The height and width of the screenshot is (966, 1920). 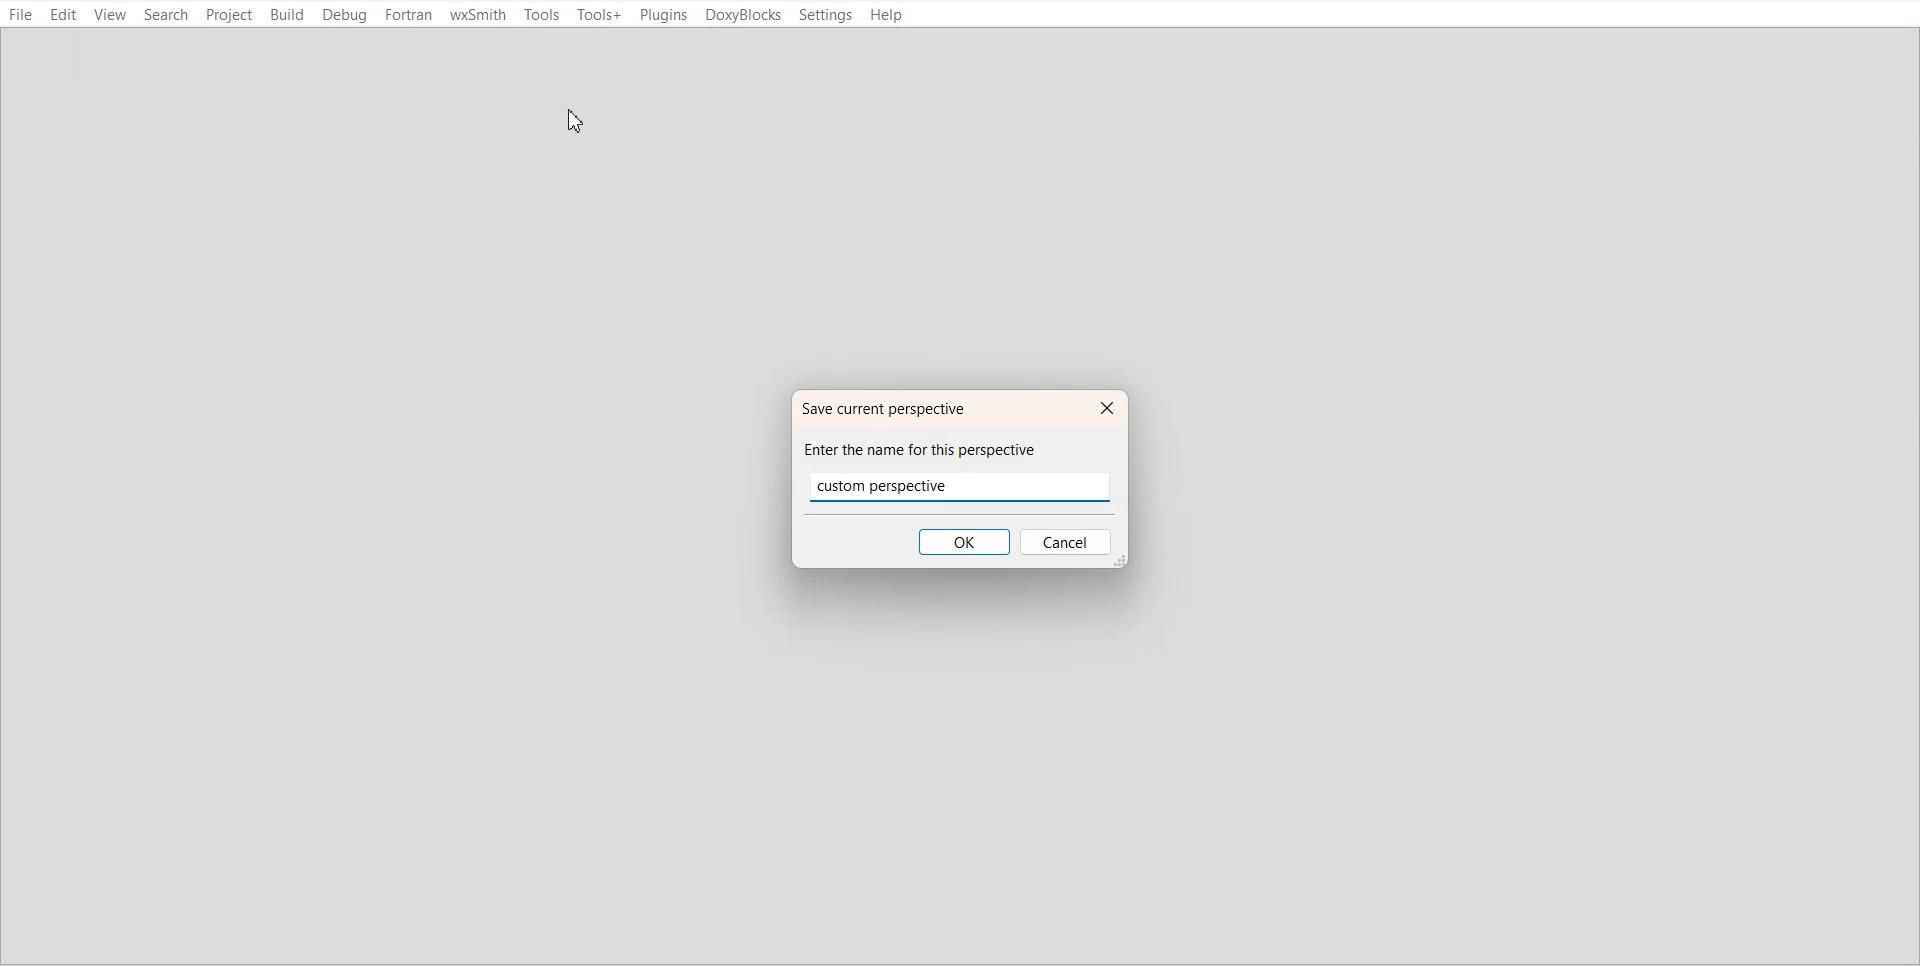 What do you see at coordinates (963, 542) in the screenshot?
I see `OK` at bounding box center [963, 542].